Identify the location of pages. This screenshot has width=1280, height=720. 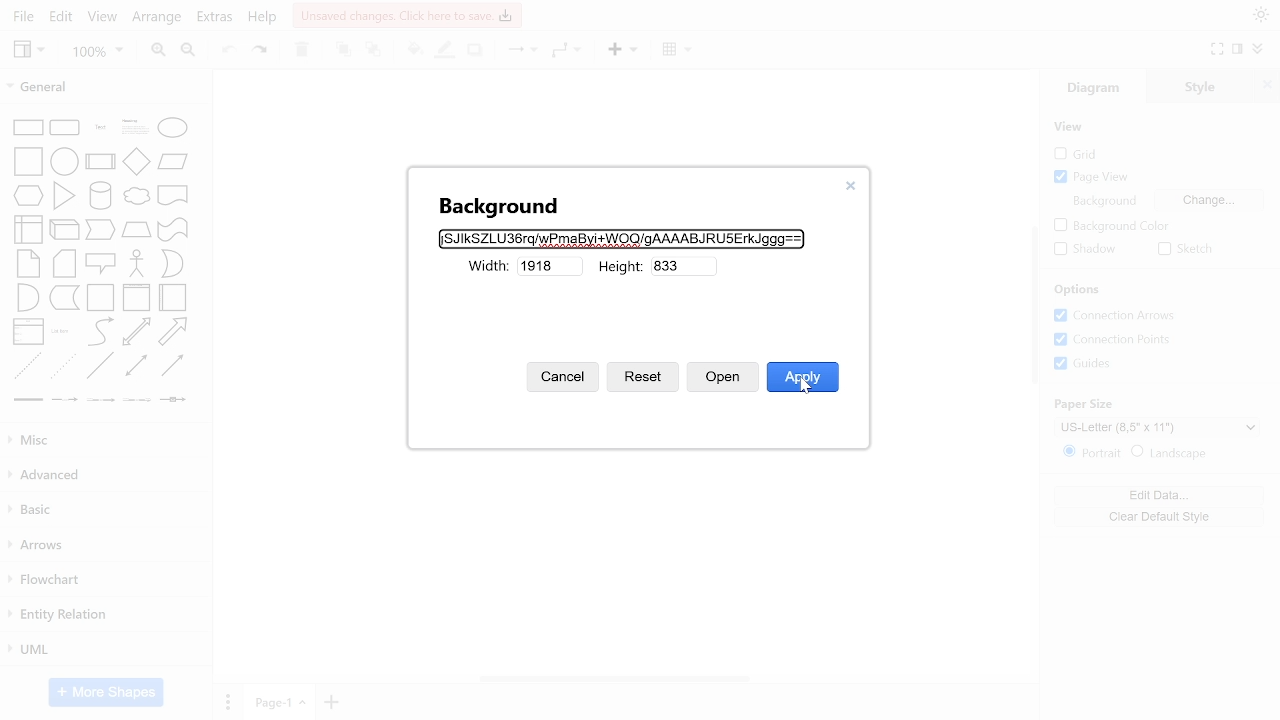
(226, 701).